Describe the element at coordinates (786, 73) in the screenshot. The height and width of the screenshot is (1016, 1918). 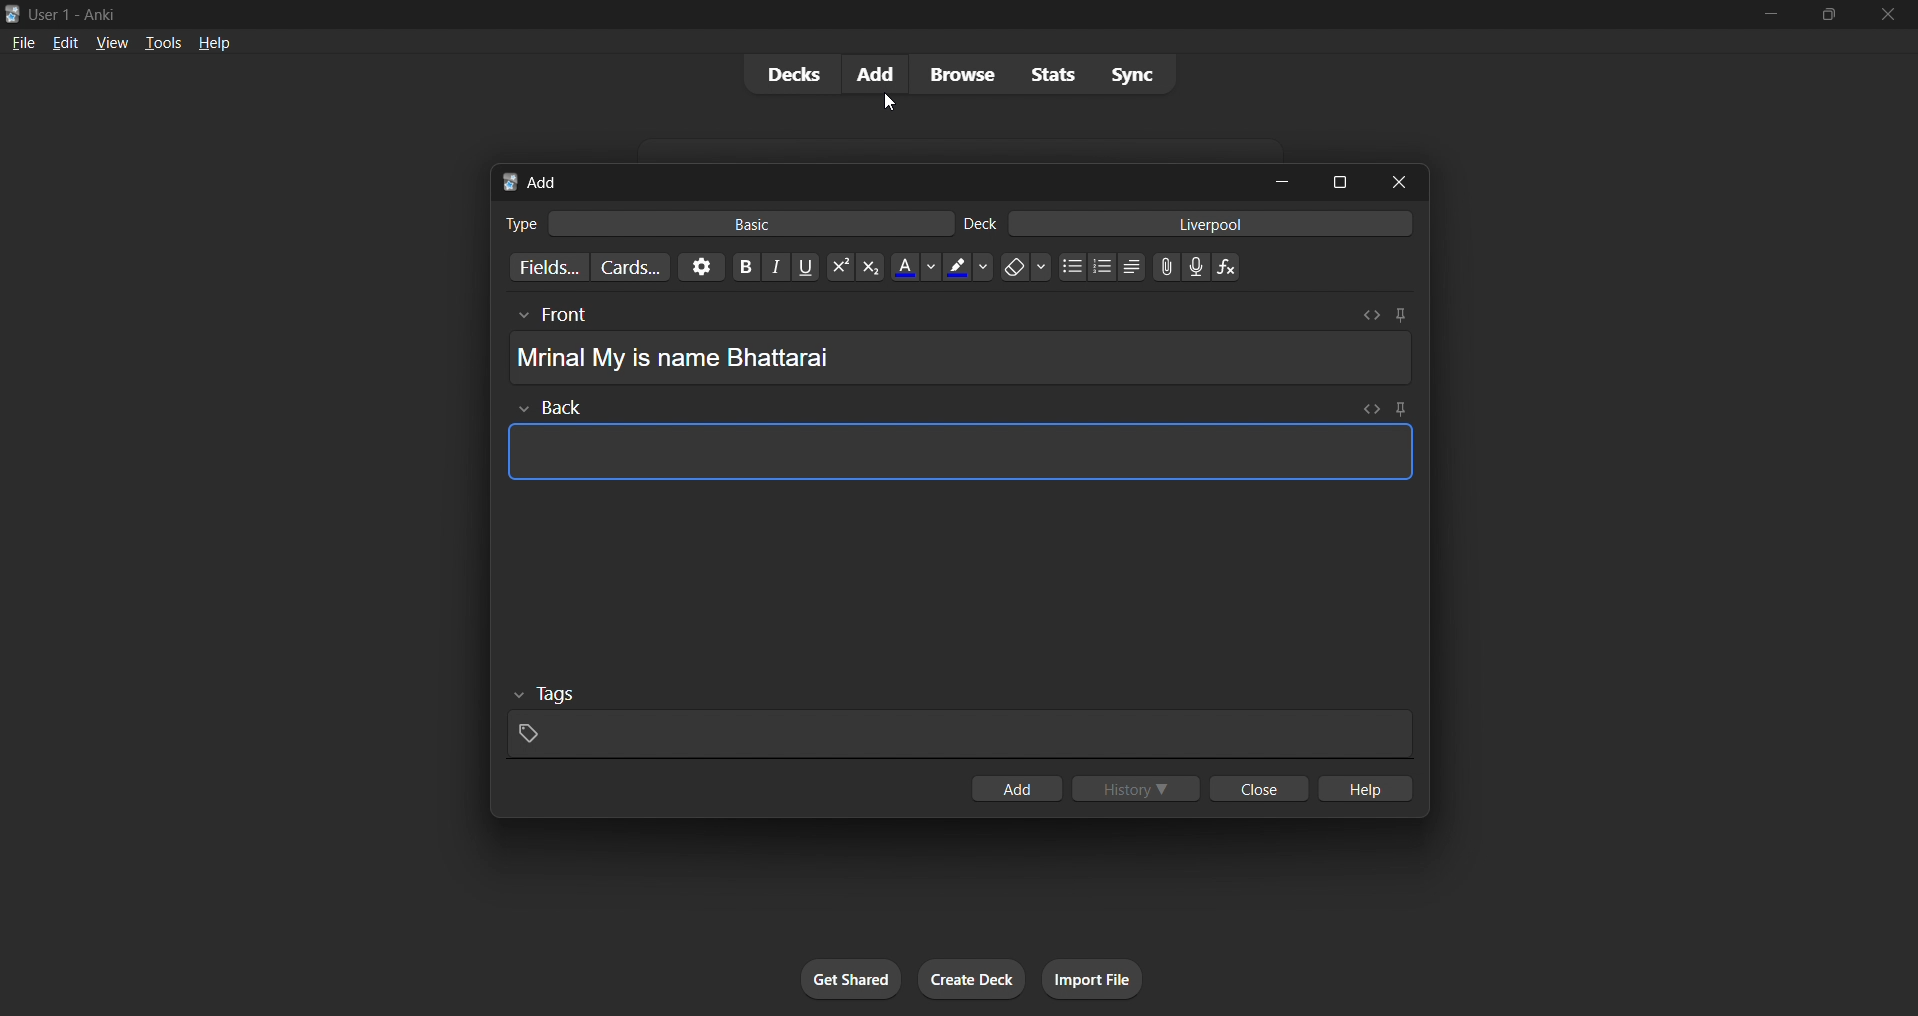
I see `decks` at that location.